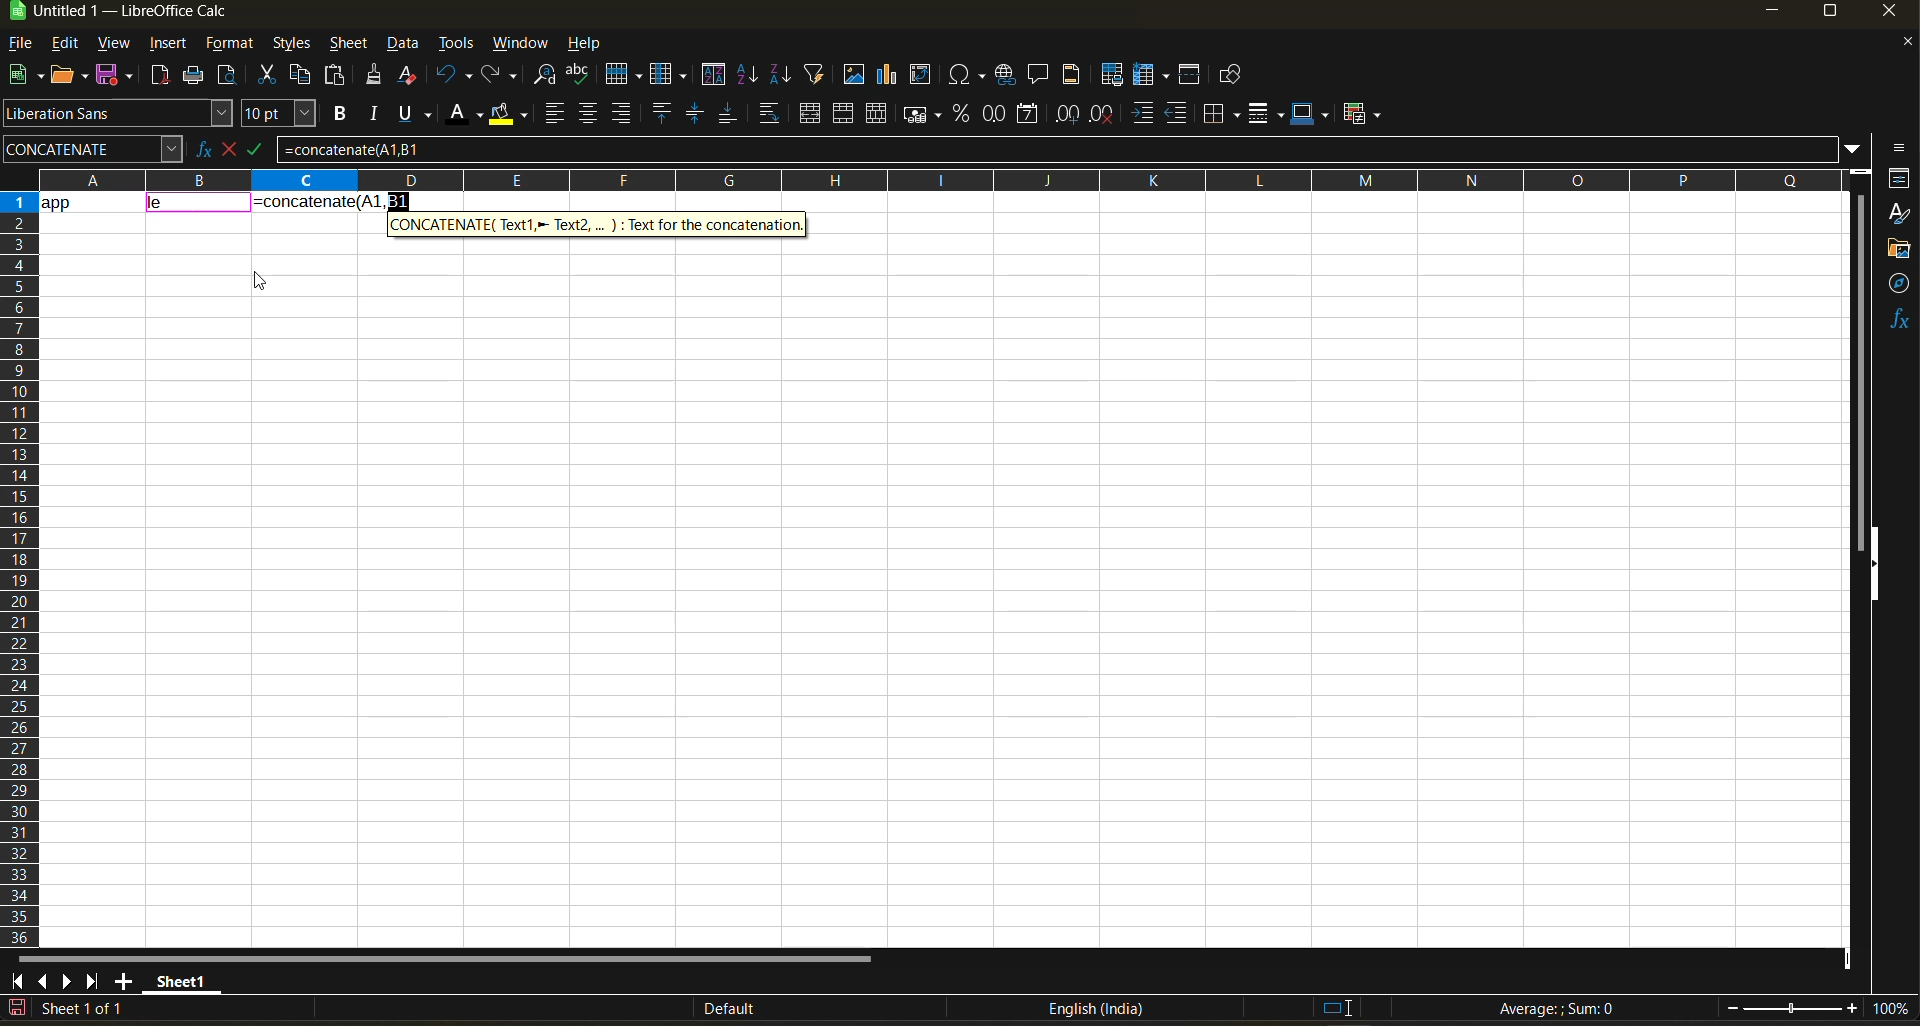 The width and height of the screenshot is (1920, 1026). What do you see at coordinates (932, 179) in the screenshot?
I see `rows` at bounding box center [932, 179].